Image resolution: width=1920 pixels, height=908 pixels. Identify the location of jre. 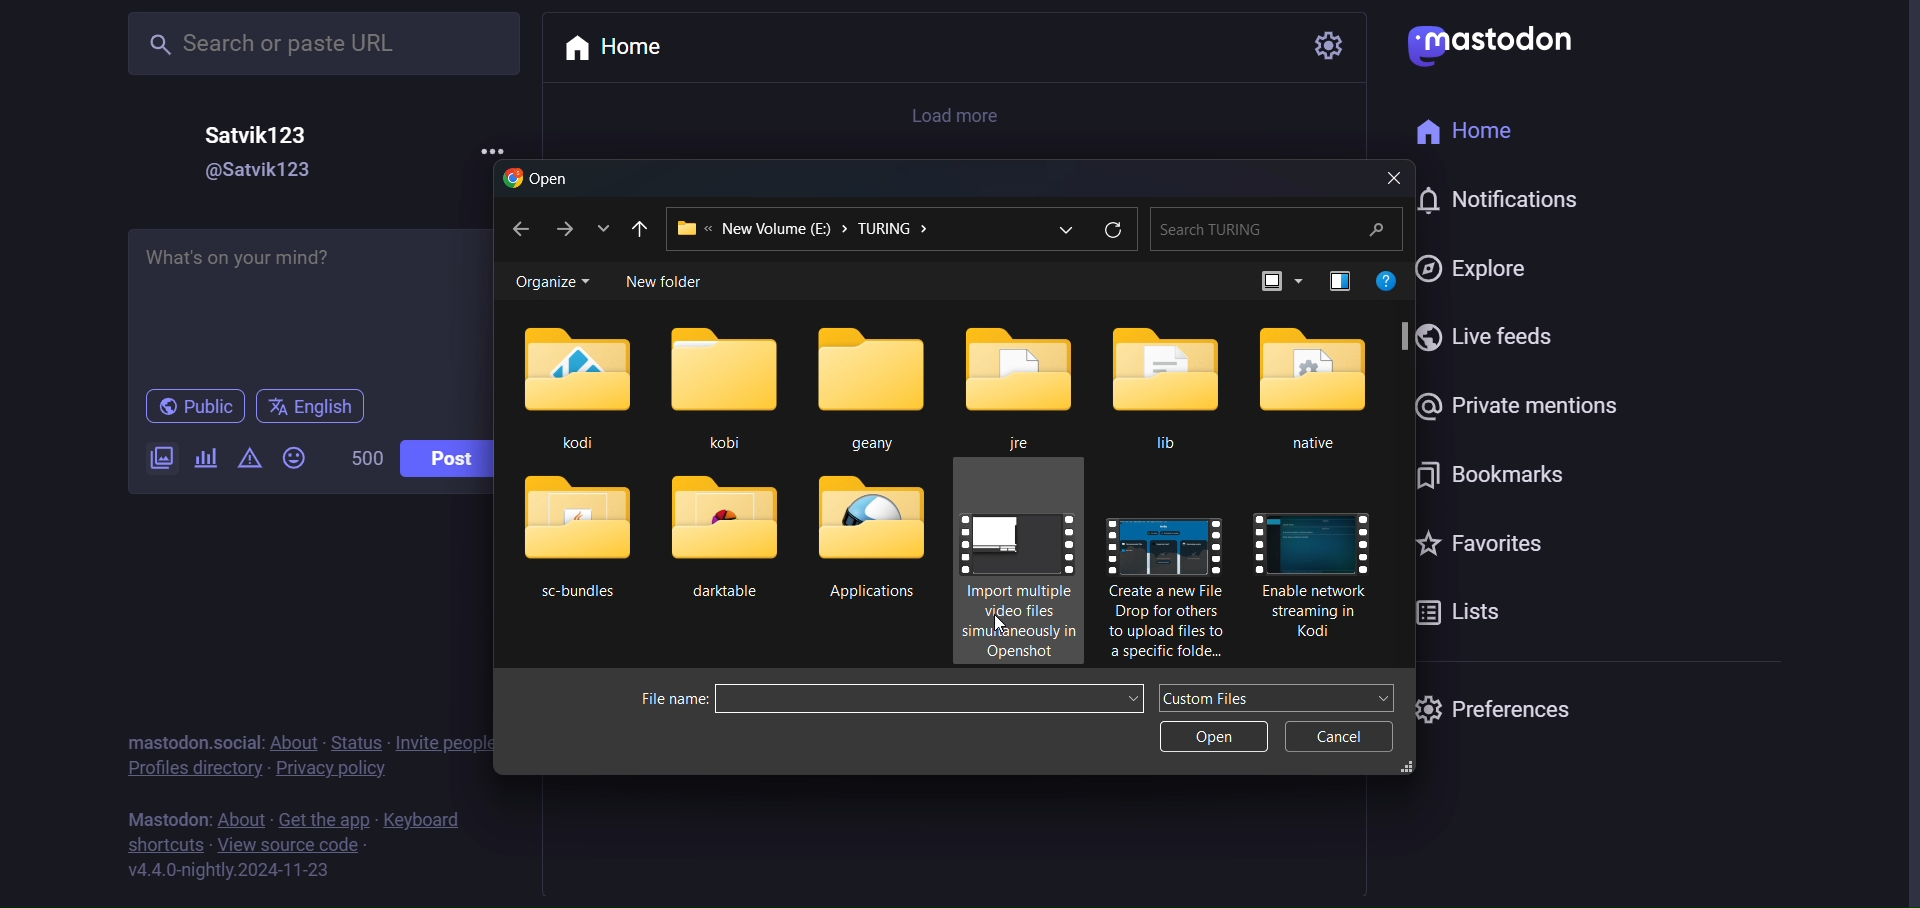
(1024, 383).